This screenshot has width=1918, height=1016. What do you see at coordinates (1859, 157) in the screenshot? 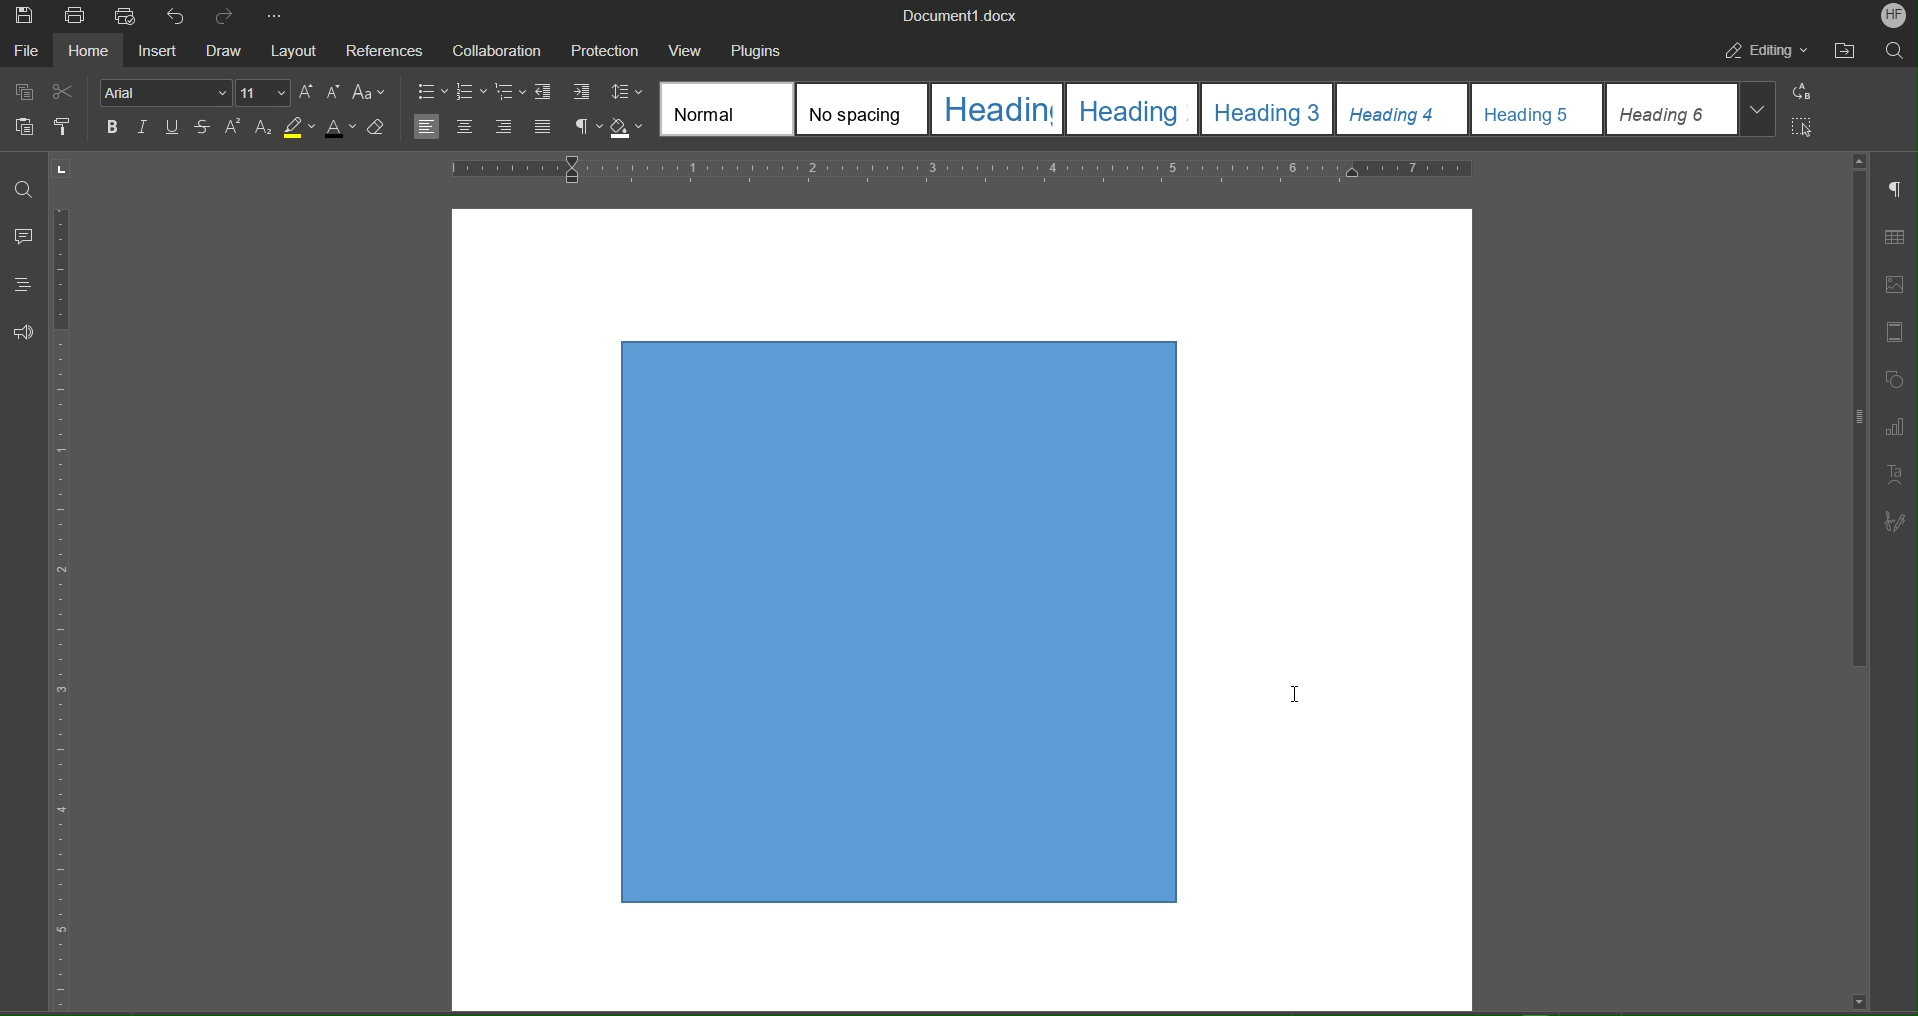
I see `Scroll up` at bounding box center [1859, 157].